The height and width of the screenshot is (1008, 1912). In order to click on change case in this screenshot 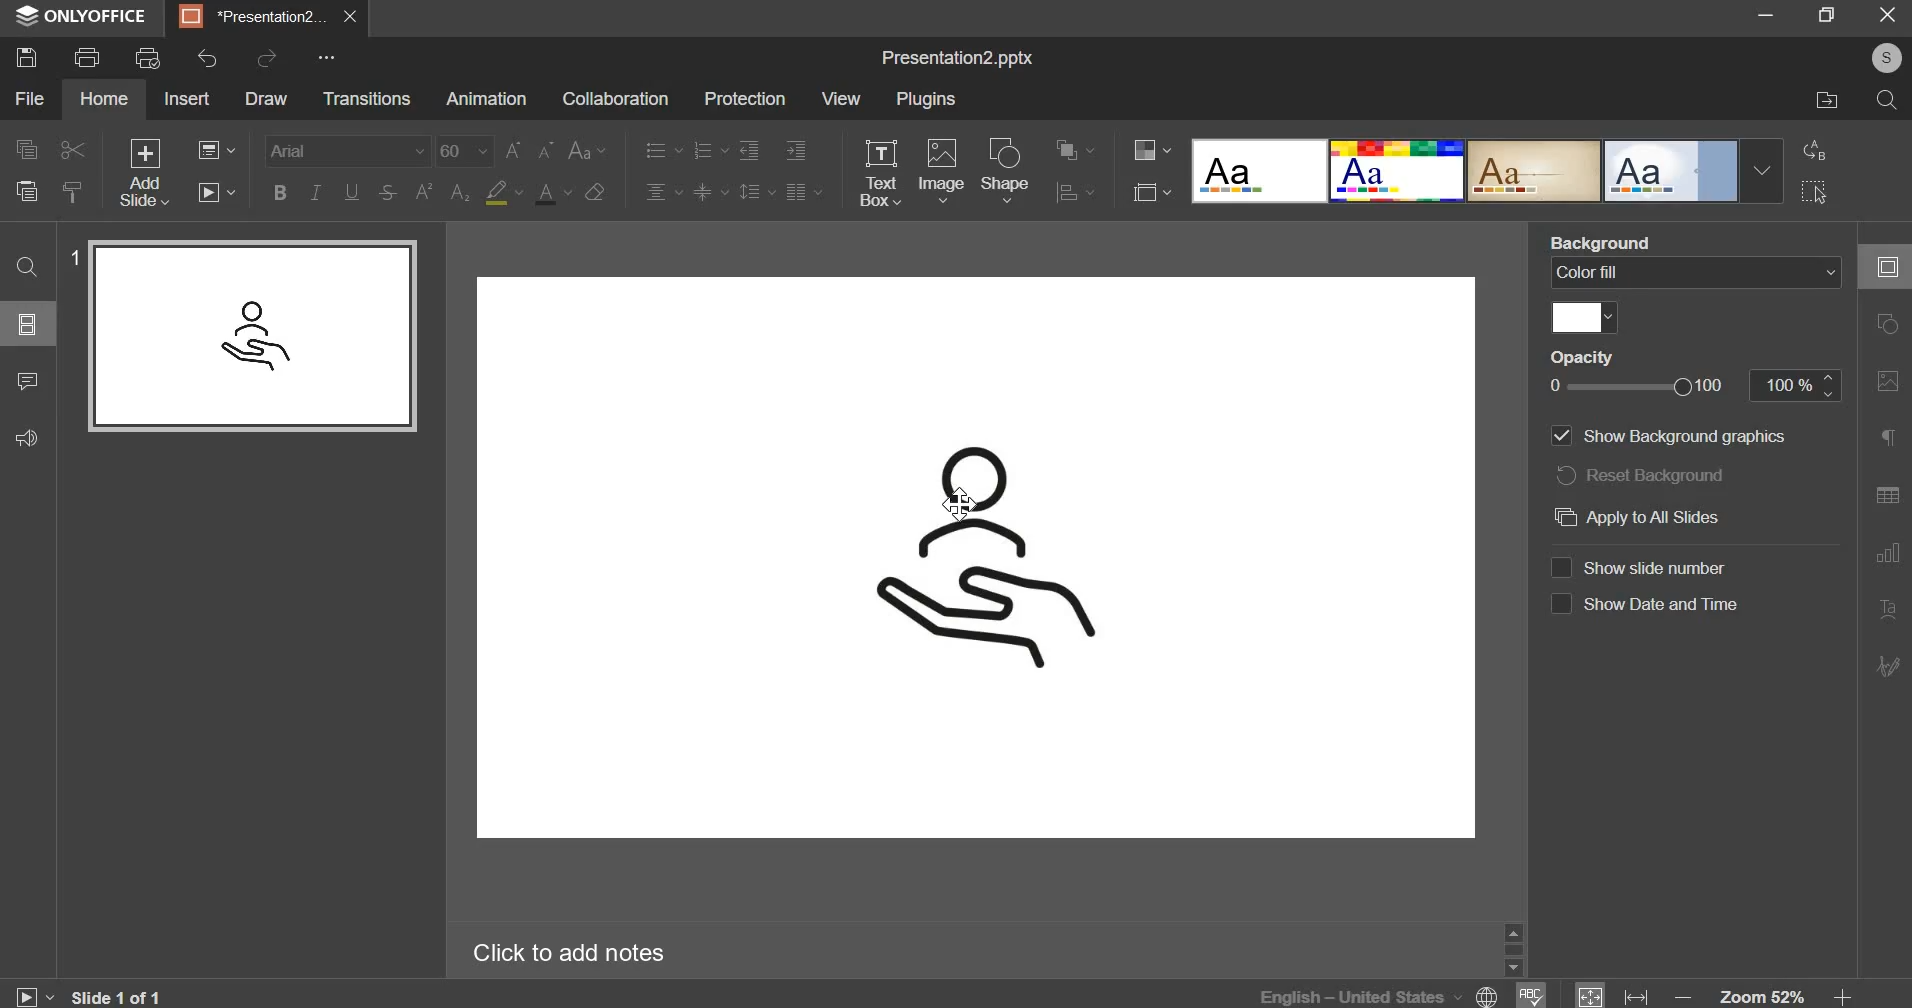, I will do `click(586, 150)`.